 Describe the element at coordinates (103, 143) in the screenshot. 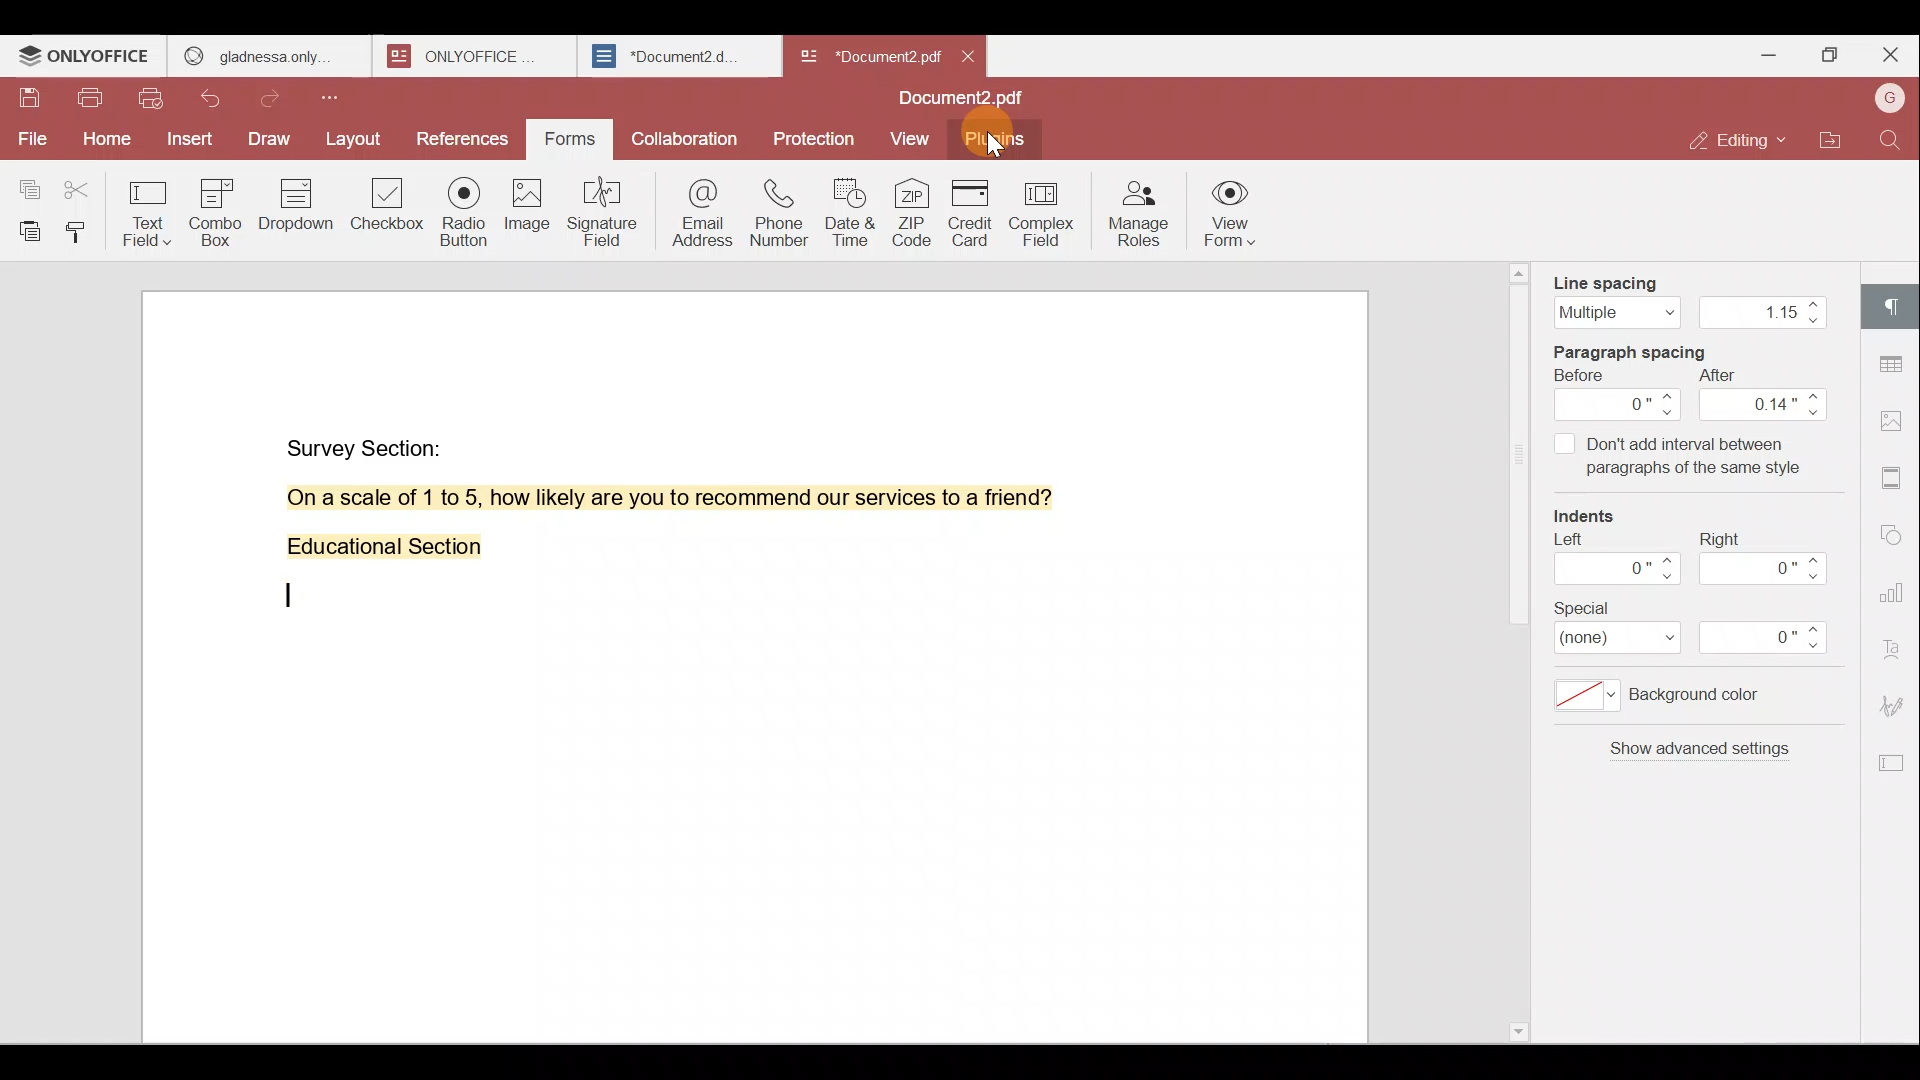

I see `Home` at that location.